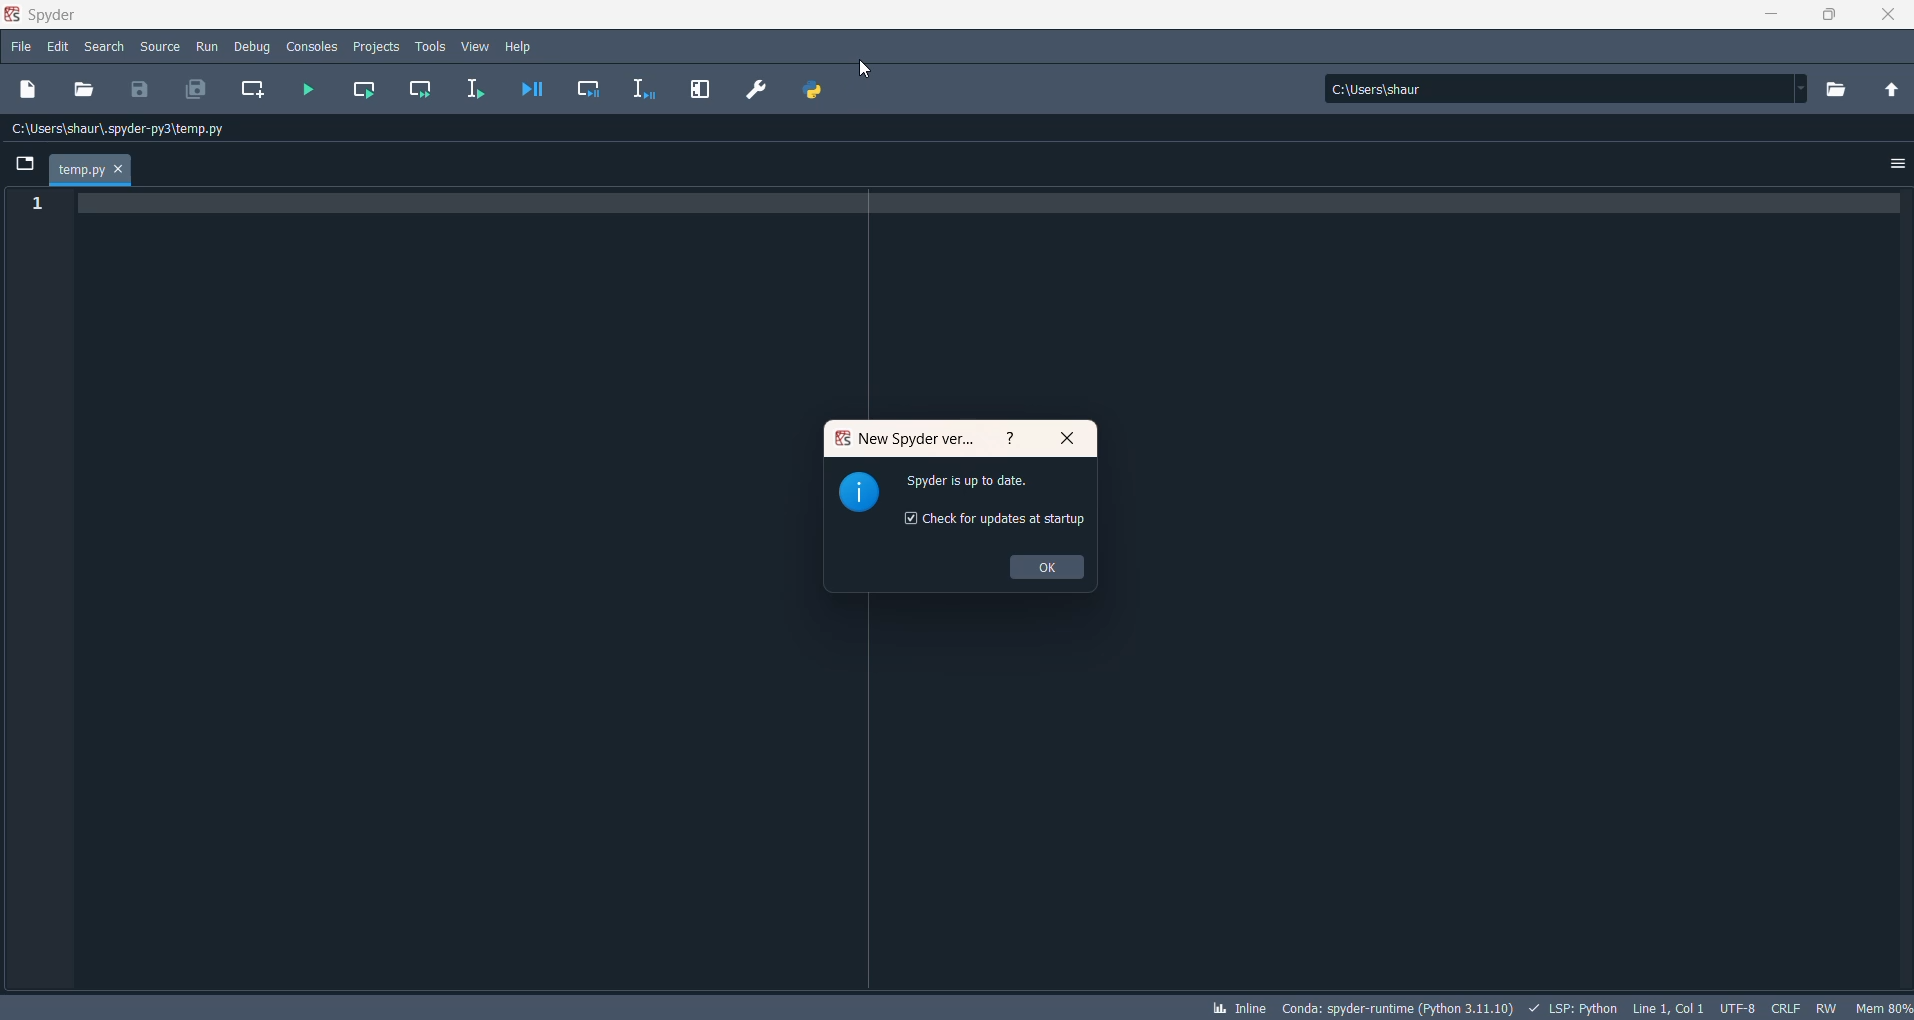 Image resolution: width=1914 pixels, height=1020 pixels. What do you see at coordinates (477, 90) in the screenshot?
I see `run selection ` at bounding box center [477, 90].